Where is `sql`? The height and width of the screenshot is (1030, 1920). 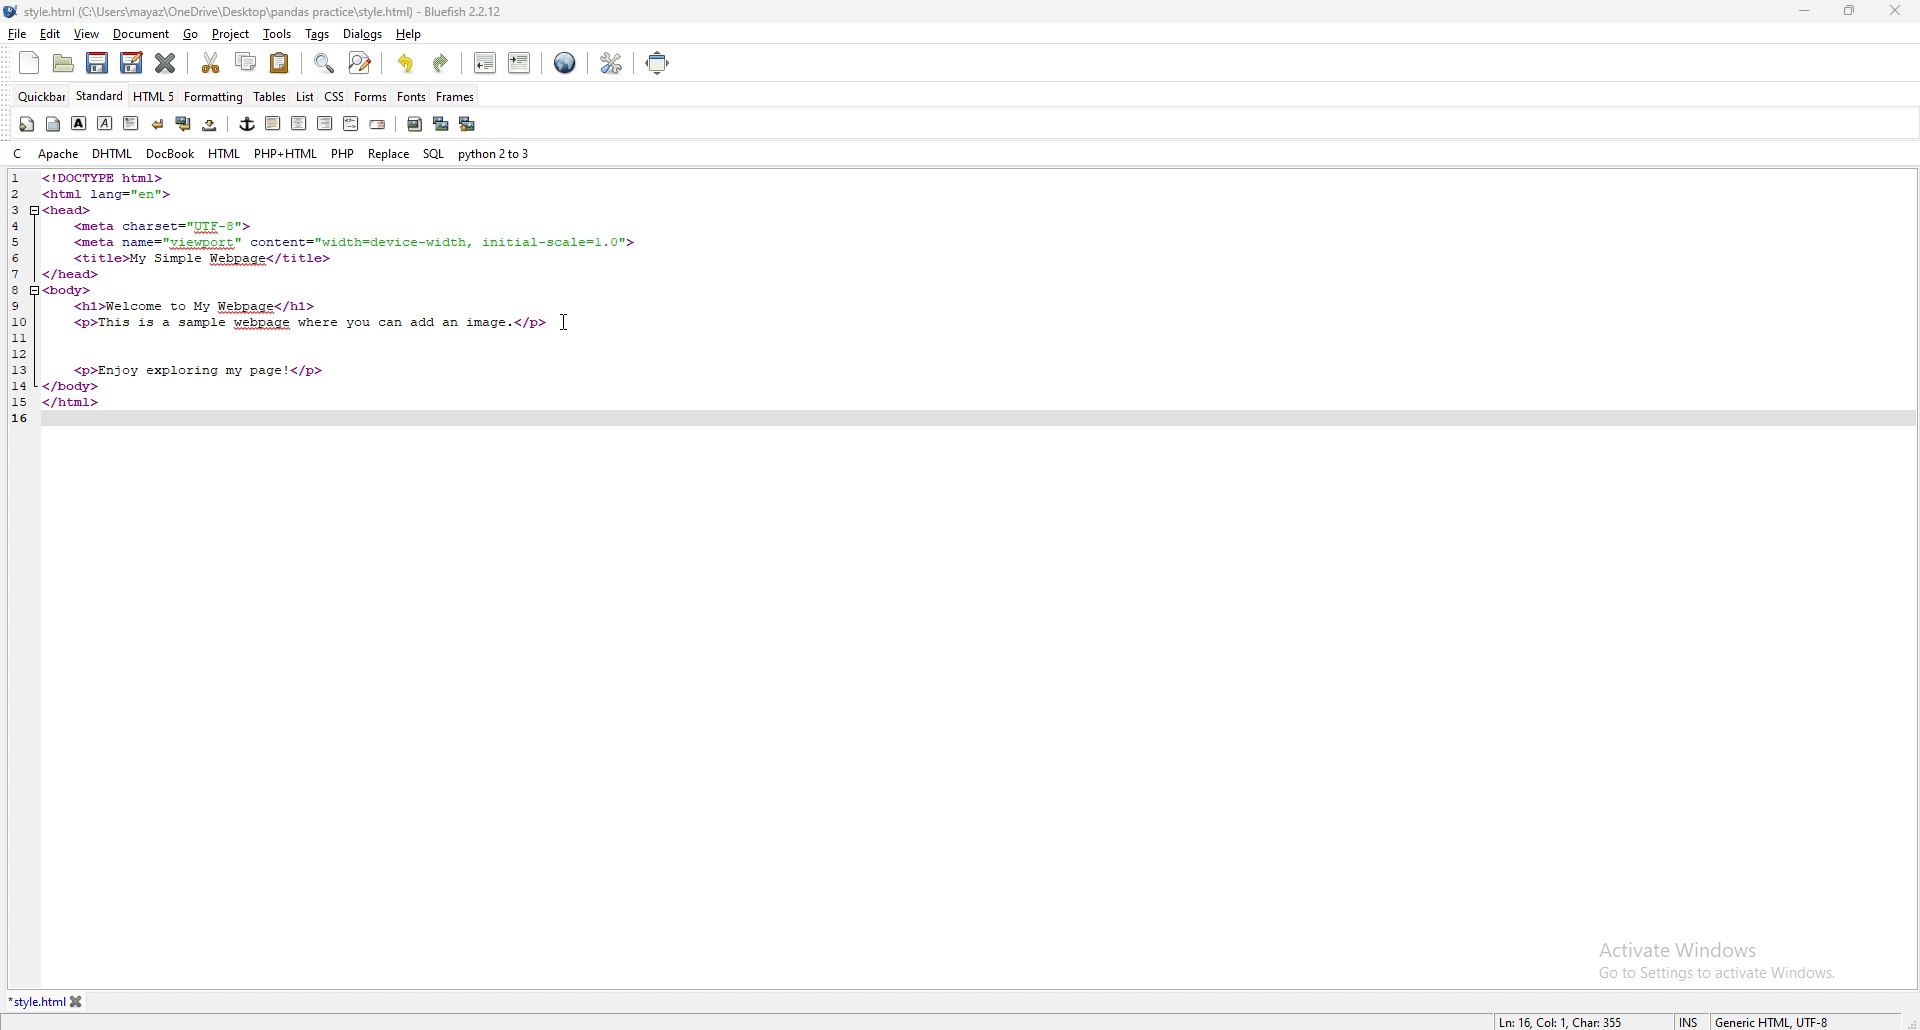 sql is located at coordinates (435, 154).